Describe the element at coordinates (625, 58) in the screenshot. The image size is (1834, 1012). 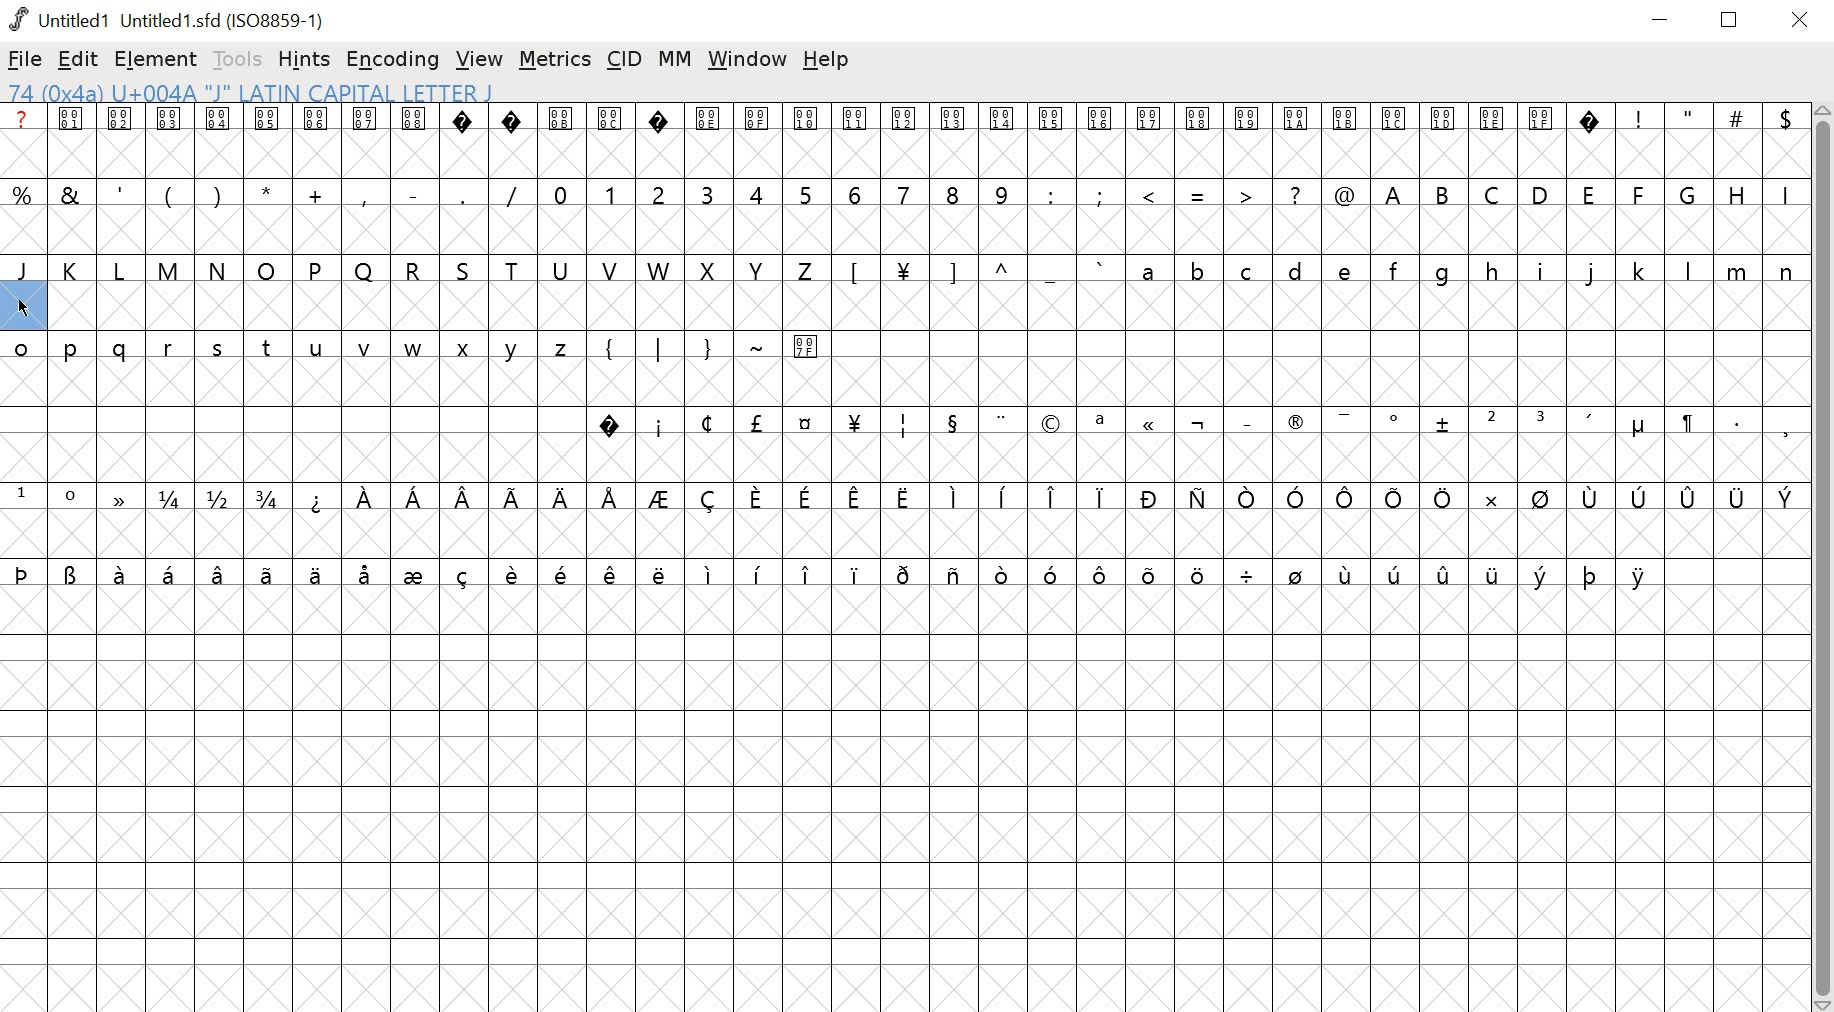
I see `CID` at that location.